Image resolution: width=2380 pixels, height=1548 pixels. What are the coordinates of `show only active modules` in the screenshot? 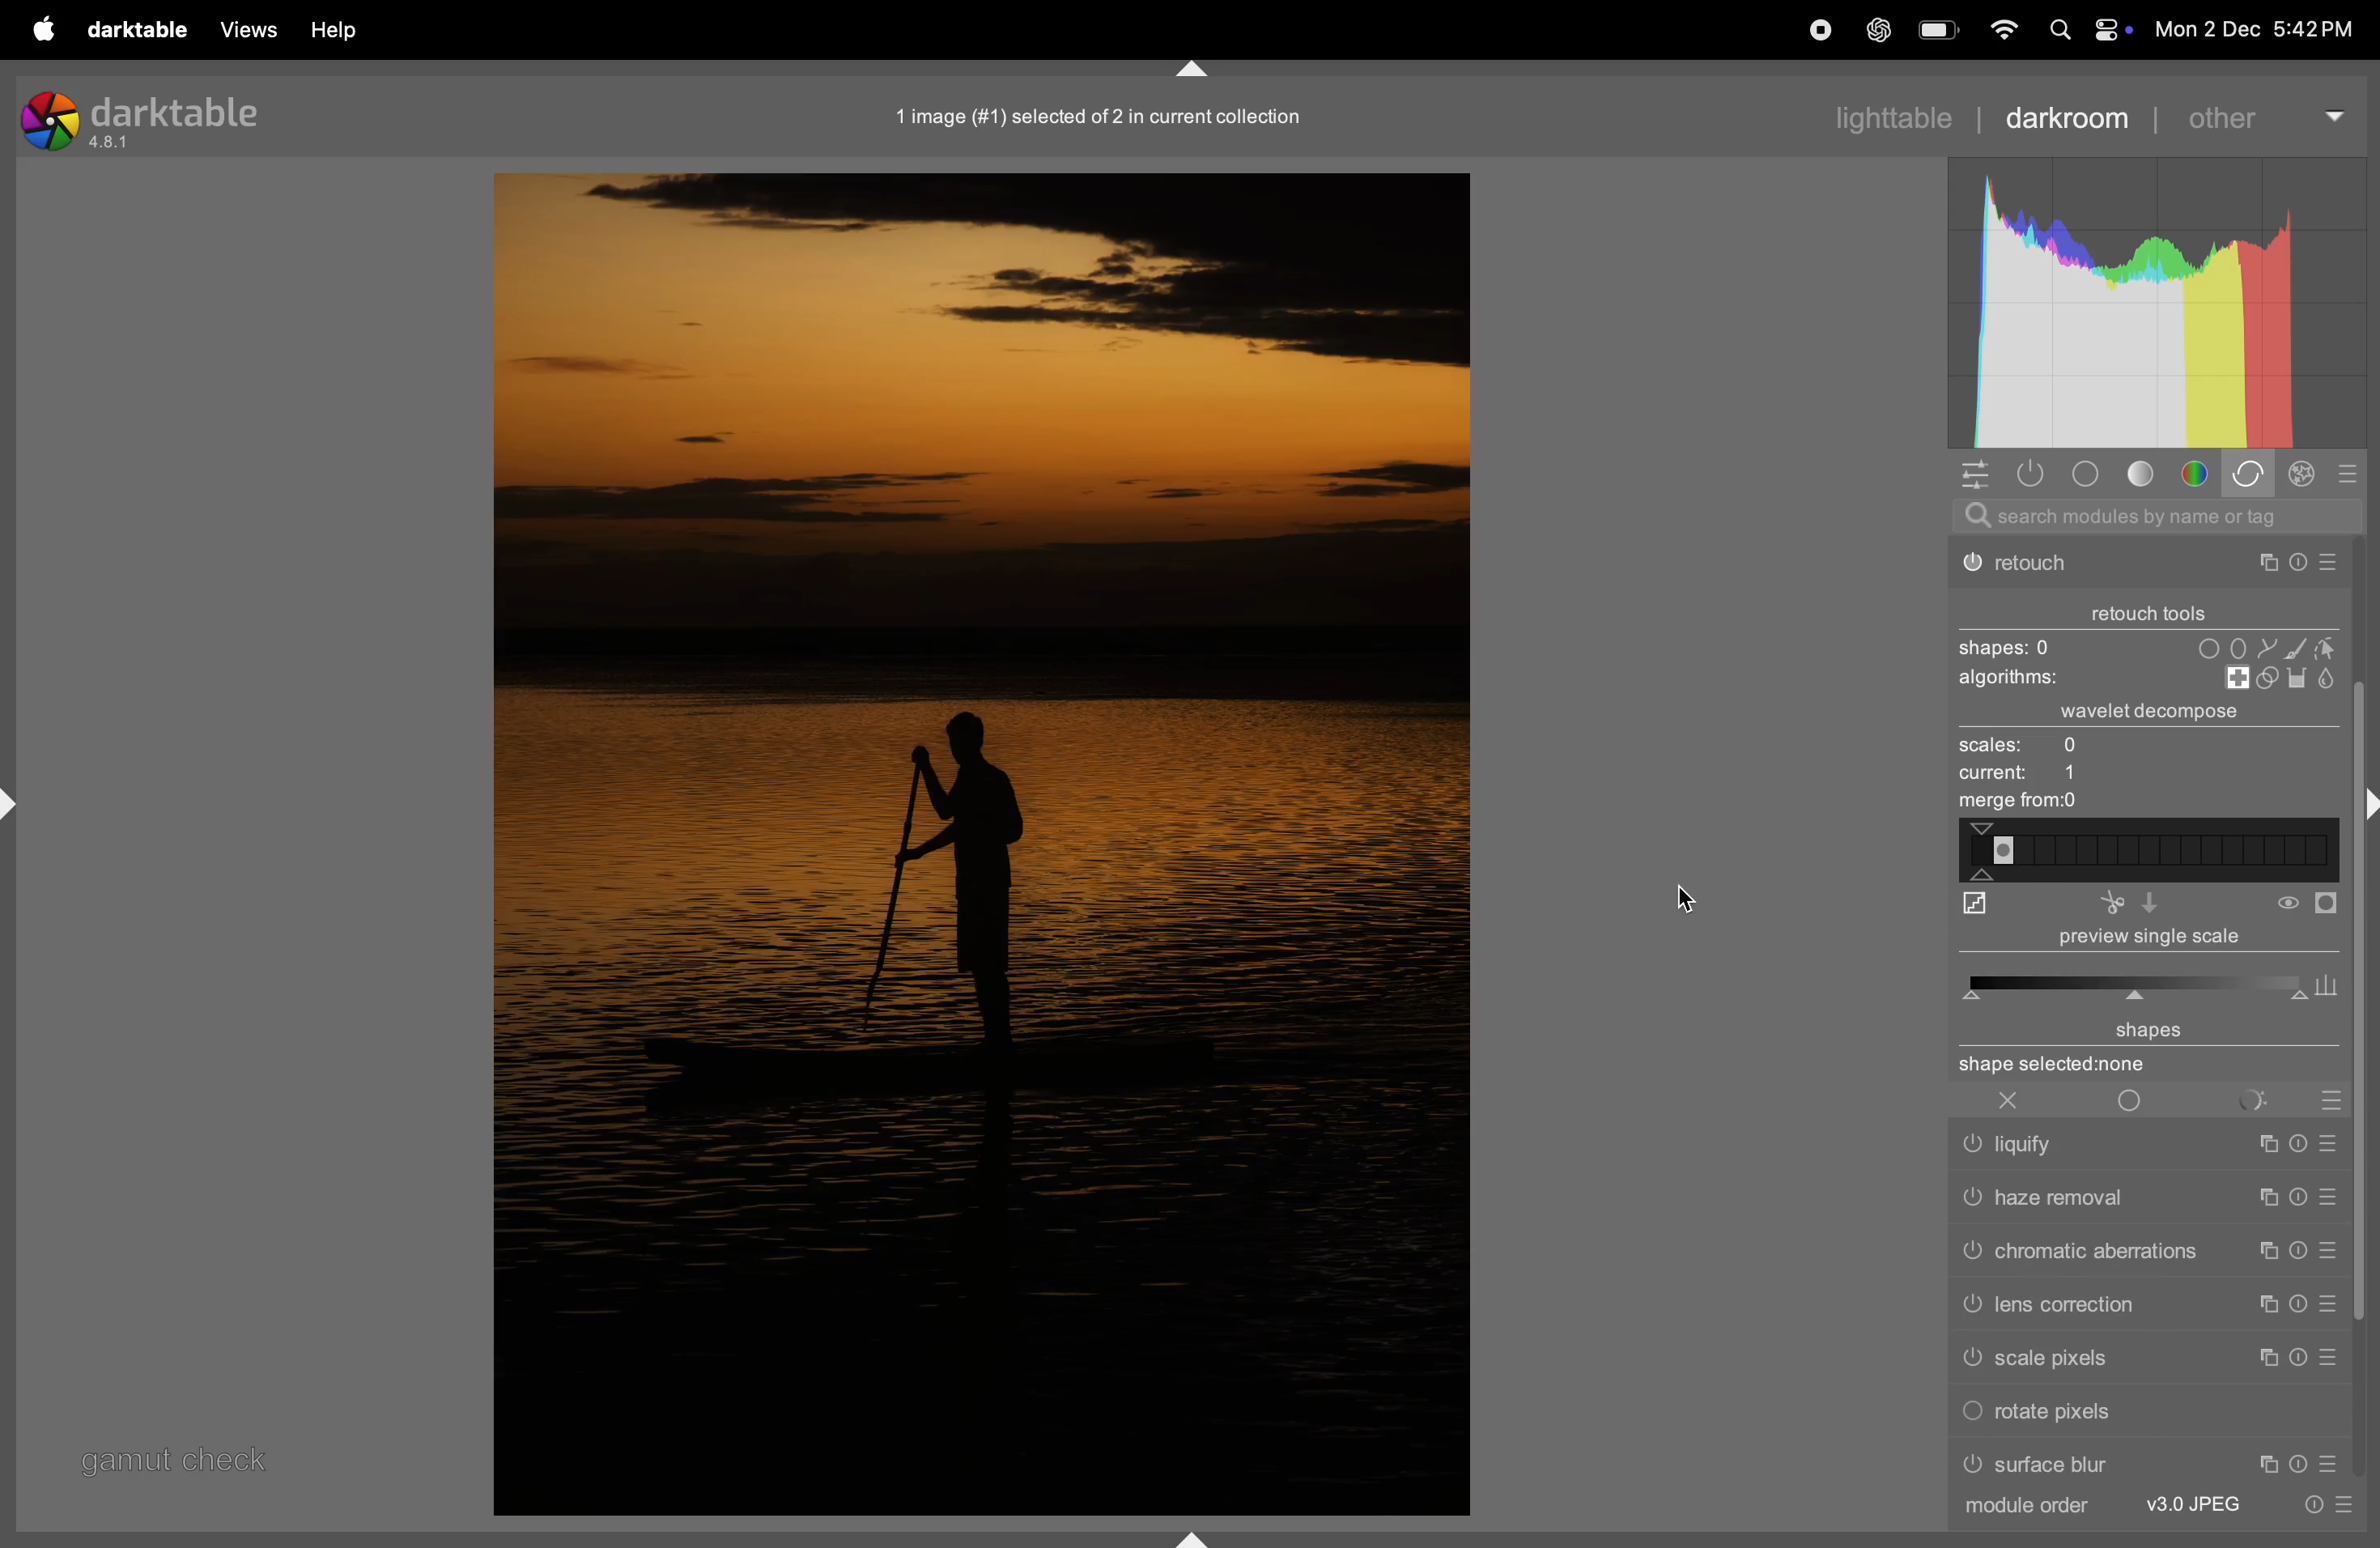 It's located at (2038, 474).